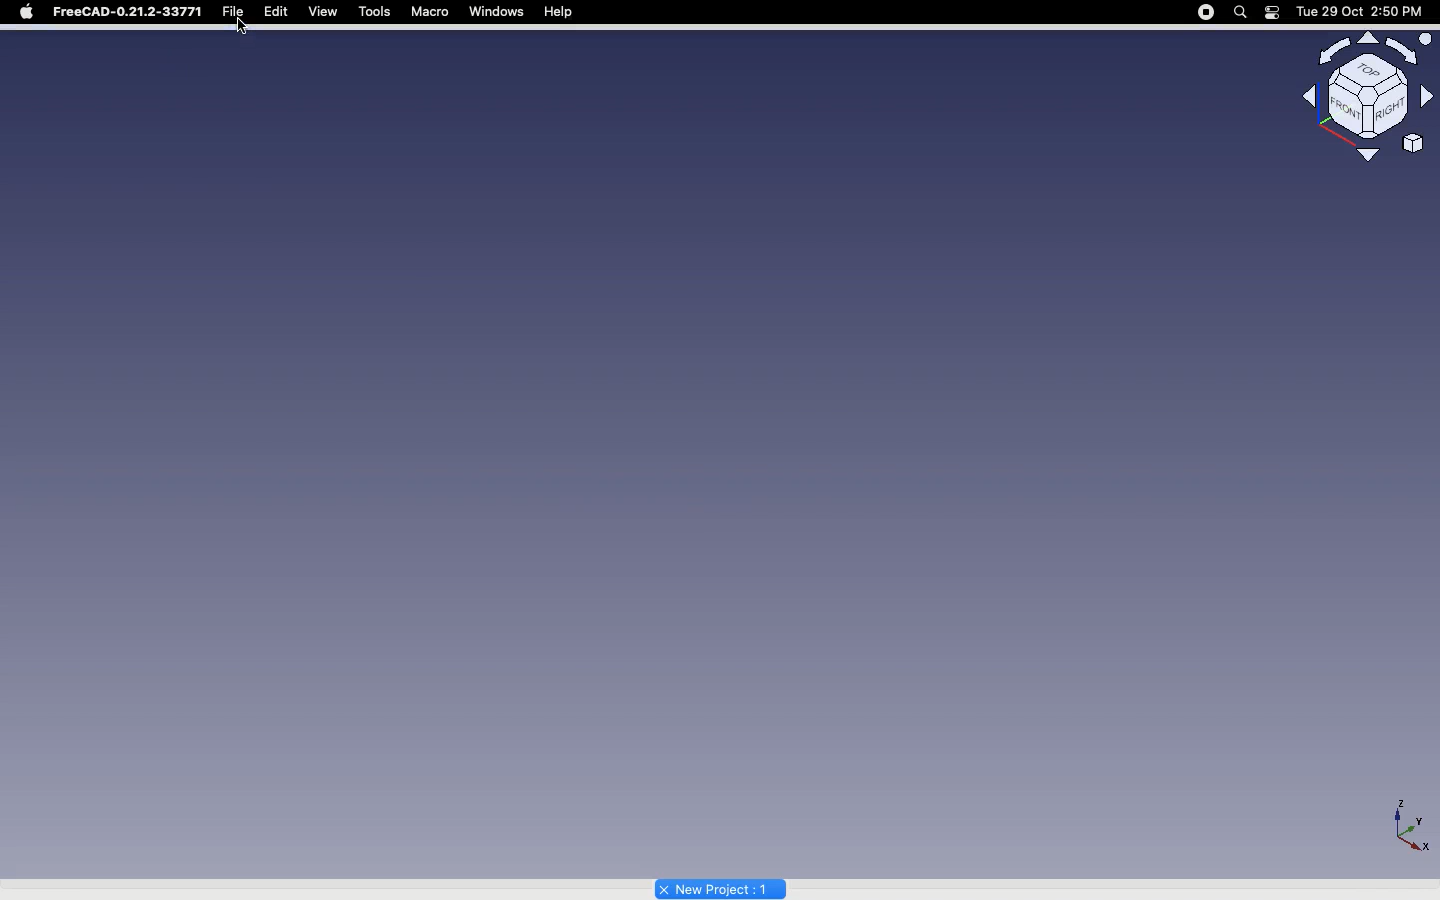  I want to click on Apple logo, so click(27, 12).